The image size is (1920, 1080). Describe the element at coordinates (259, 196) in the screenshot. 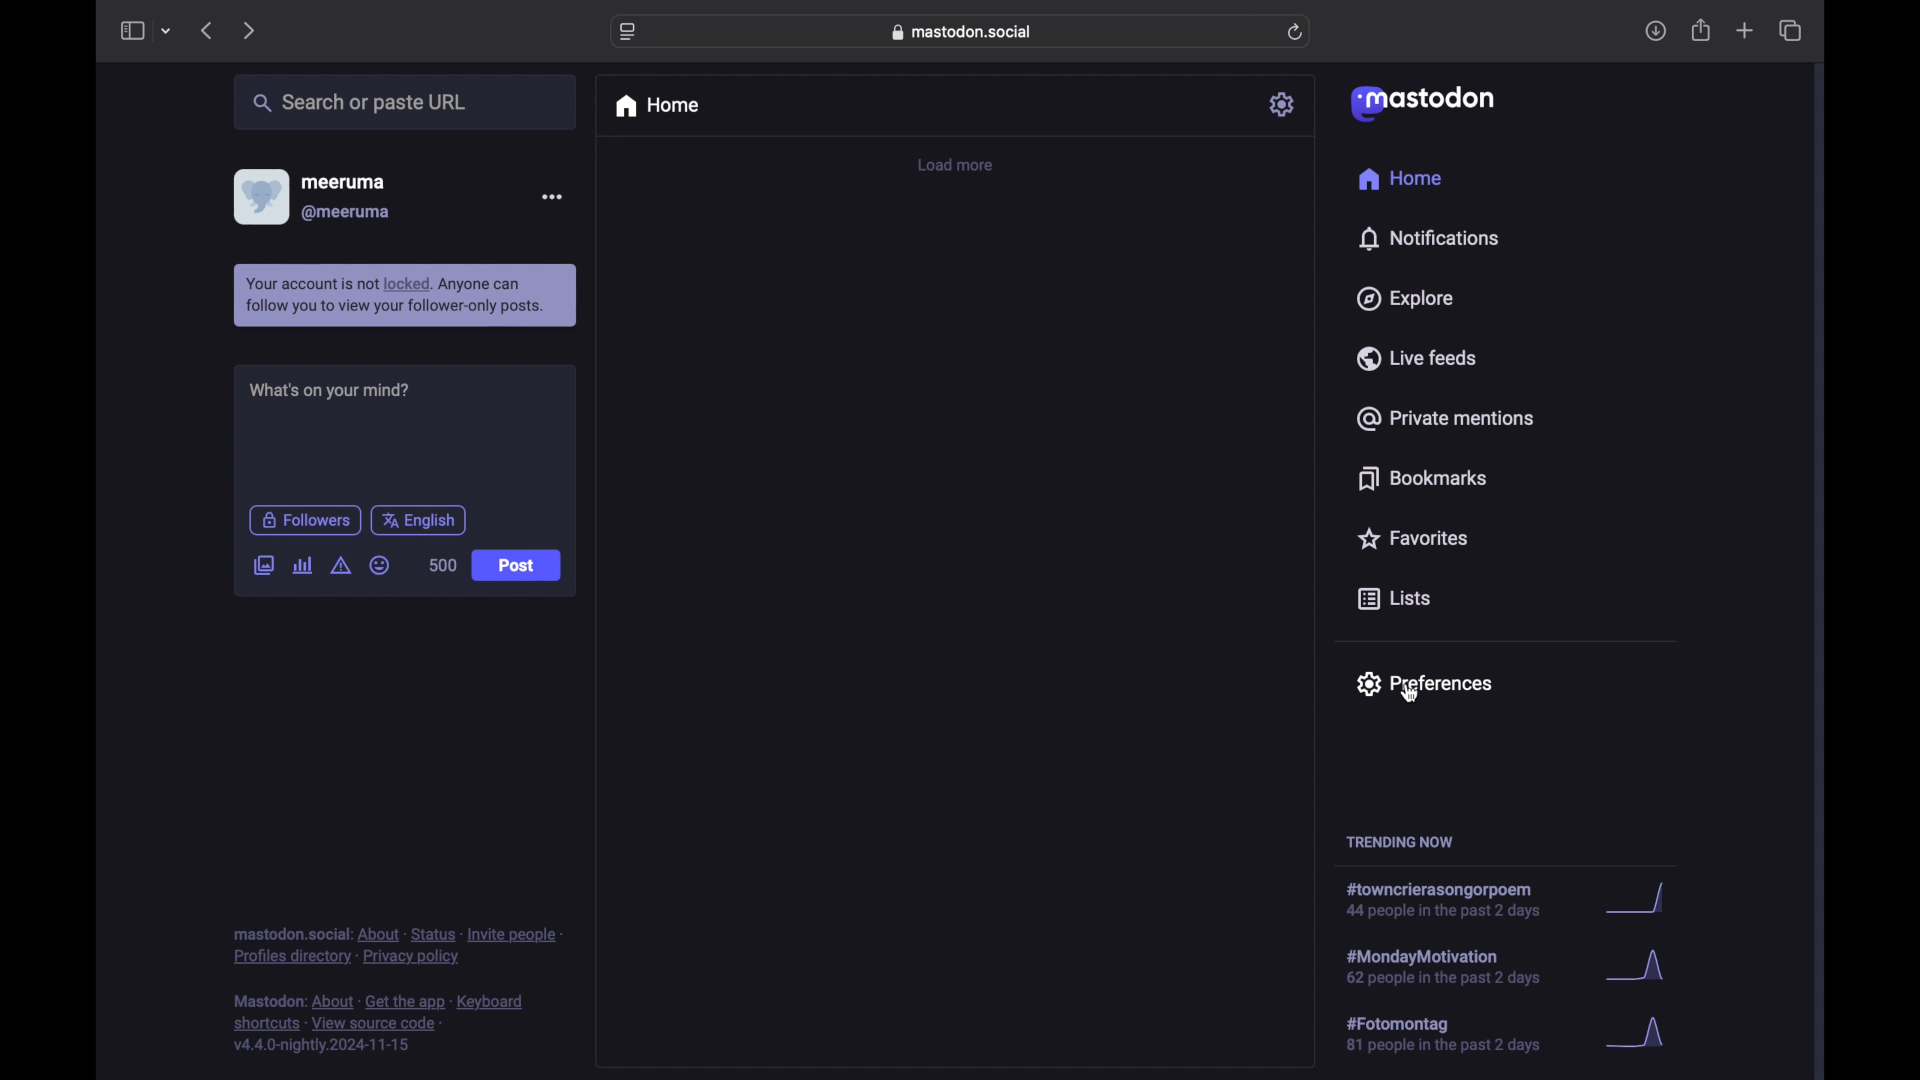

I see `diplsay picture` at that location.